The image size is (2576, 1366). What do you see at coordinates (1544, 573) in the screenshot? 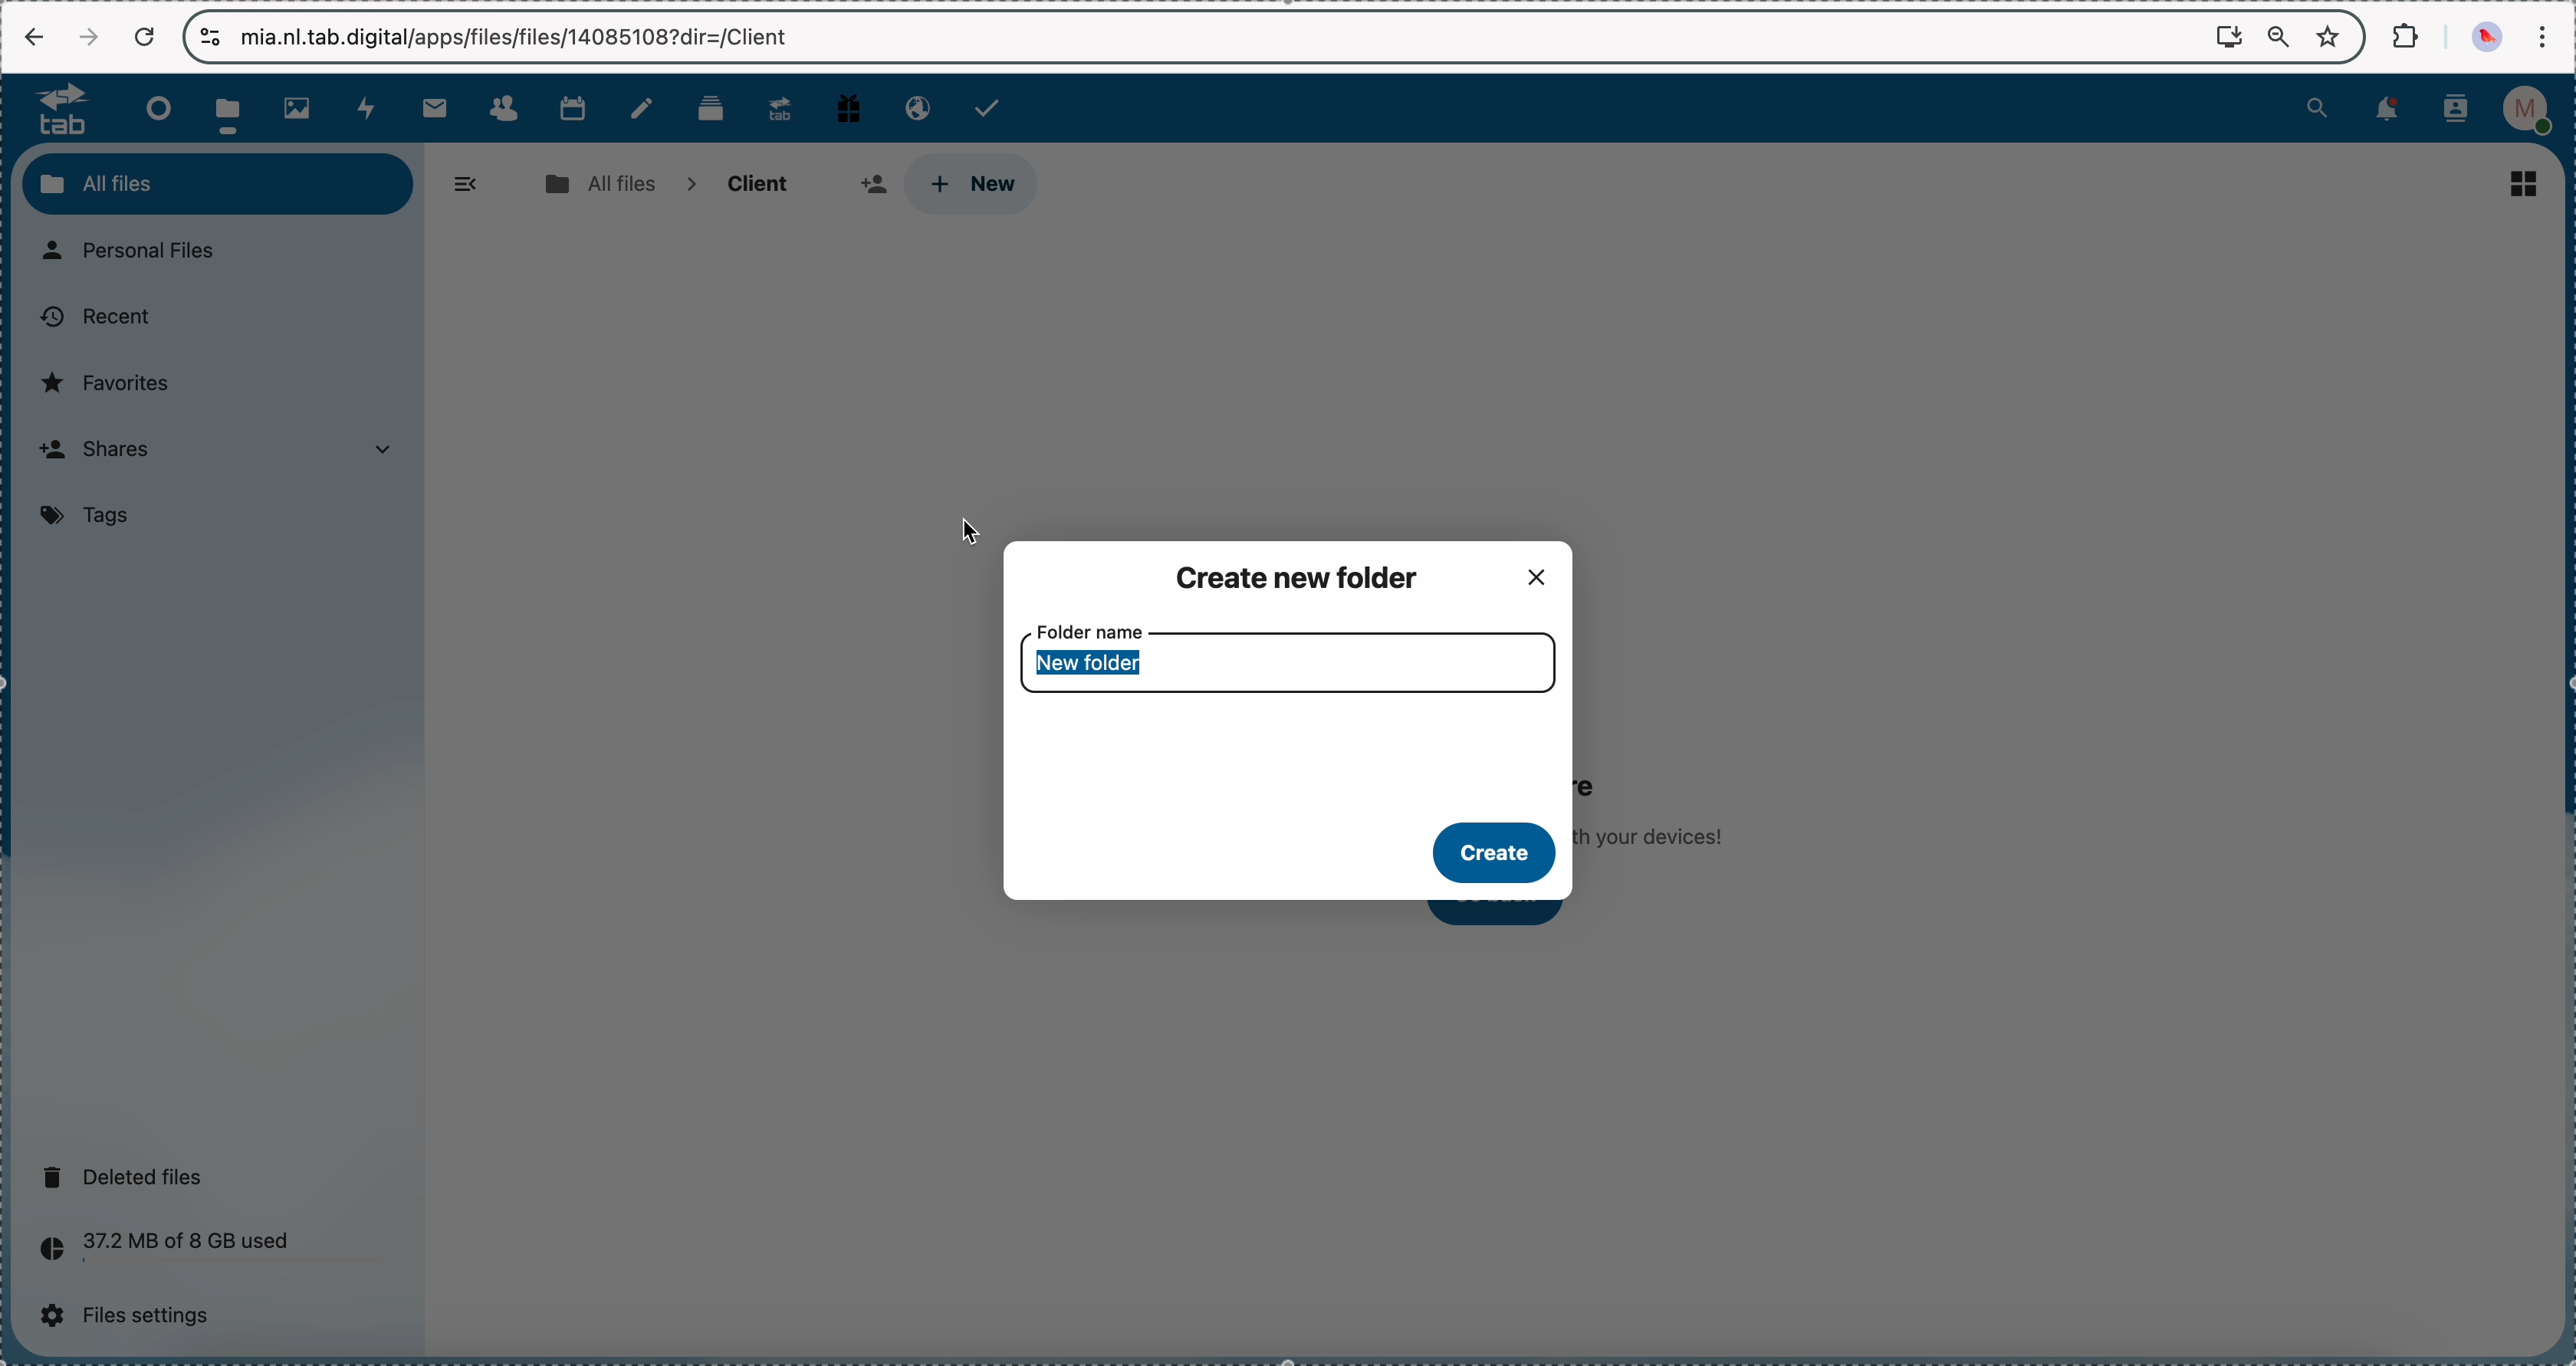
I see `close` at bounding box center [1544, 573].